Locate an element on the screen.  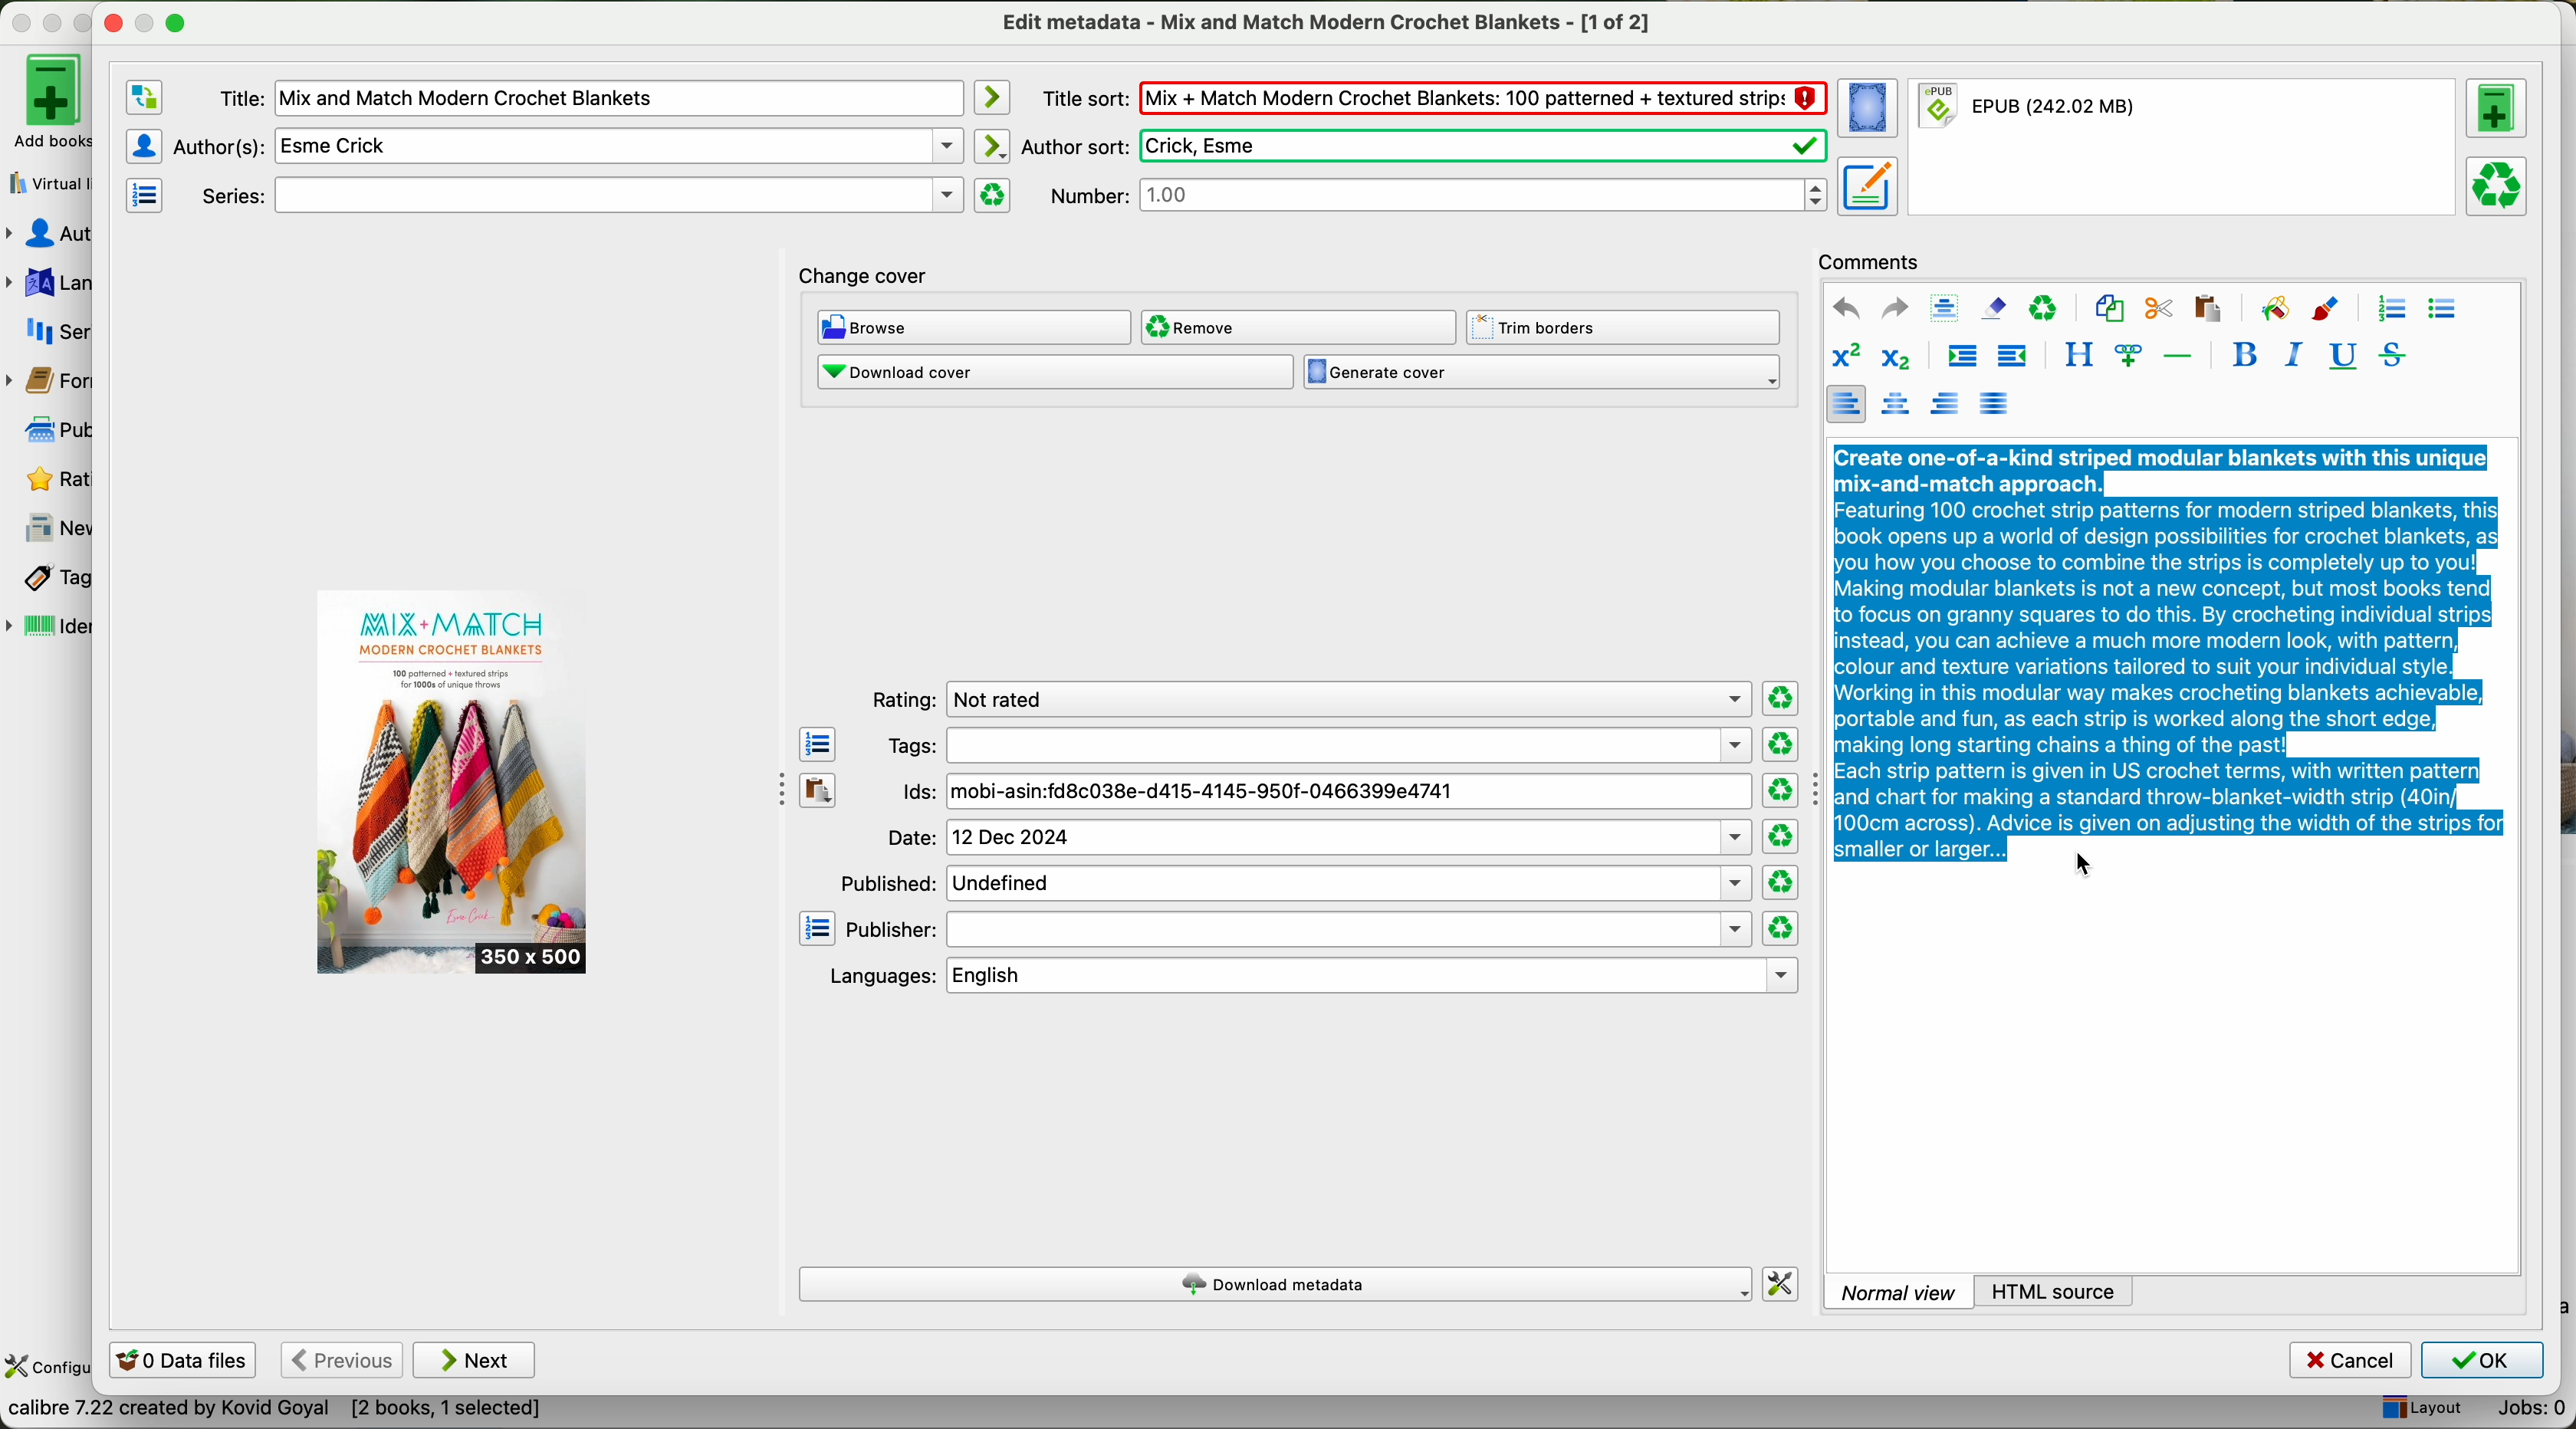
add books is located at coordinates (45, 100).